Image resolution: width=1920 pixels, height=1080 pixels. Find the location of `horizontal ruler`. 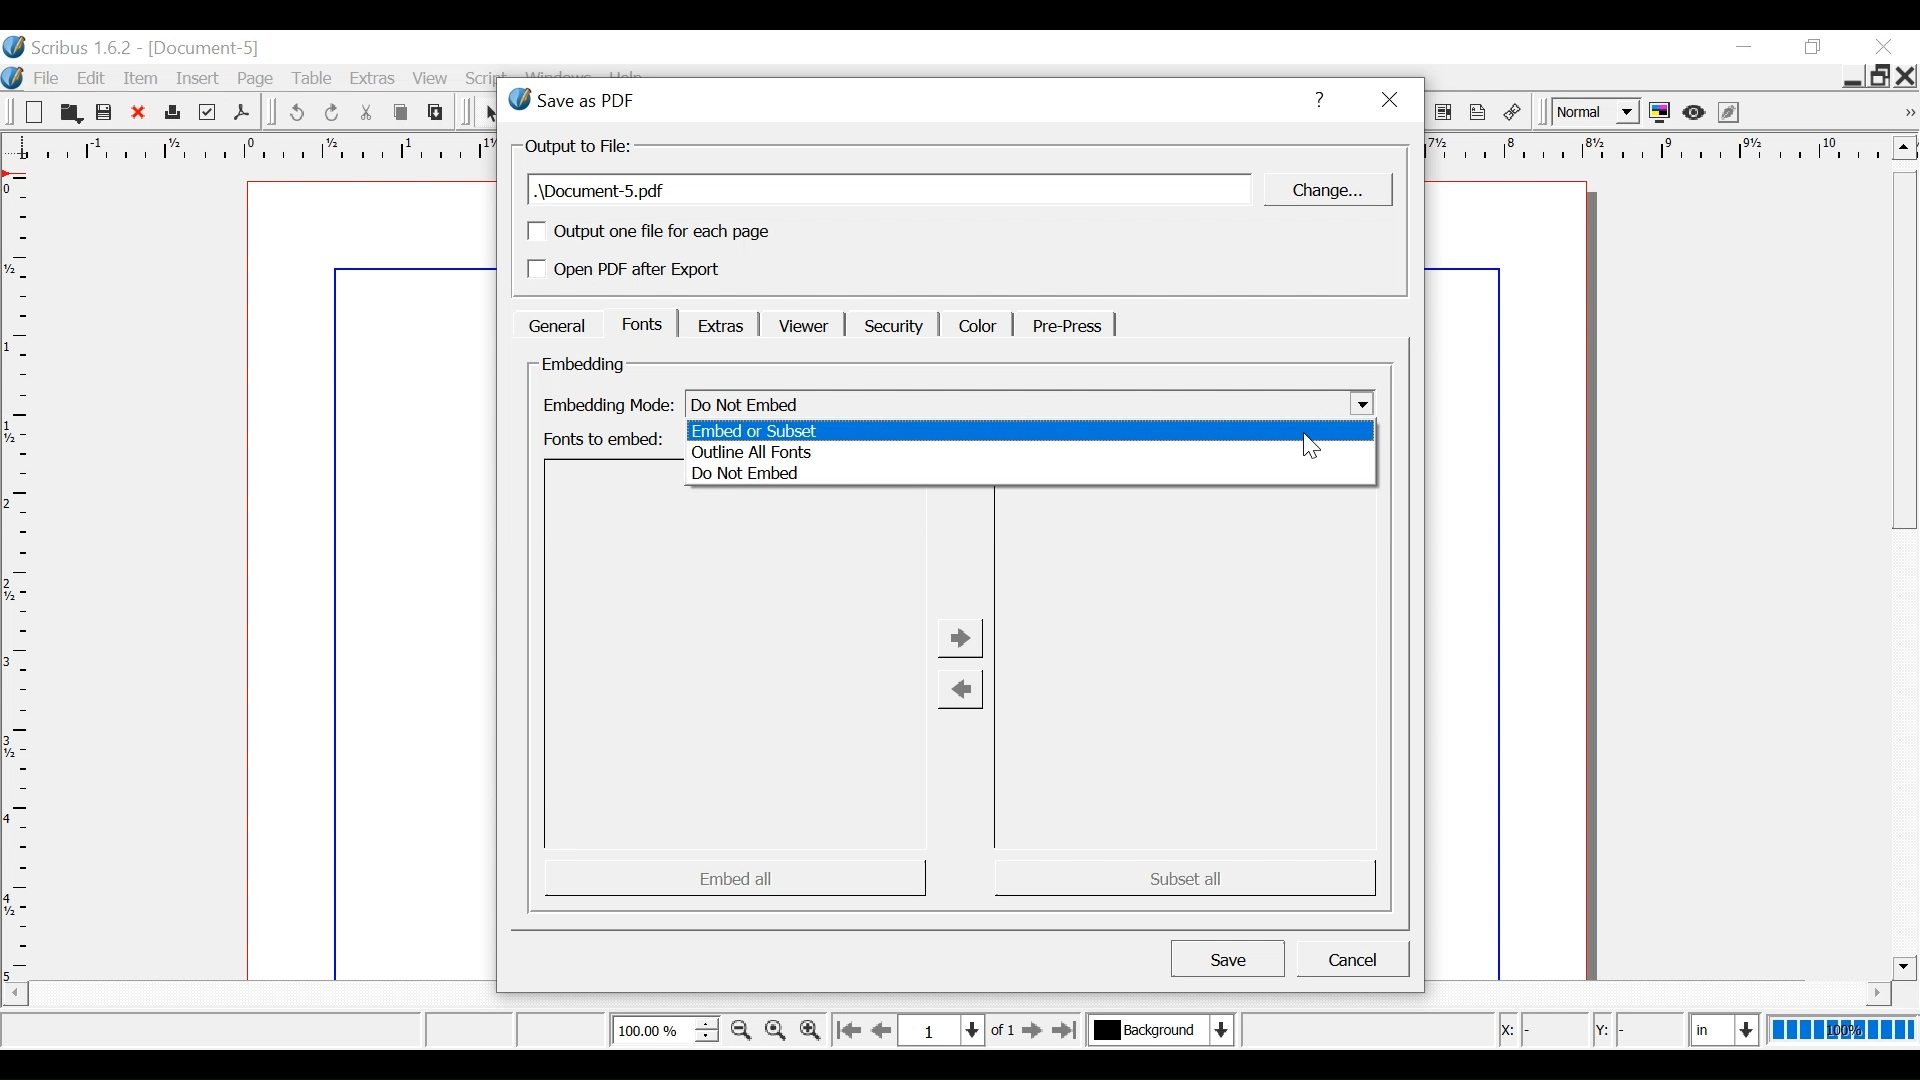

horizontal ruler is located at coordinates (1657, 150).